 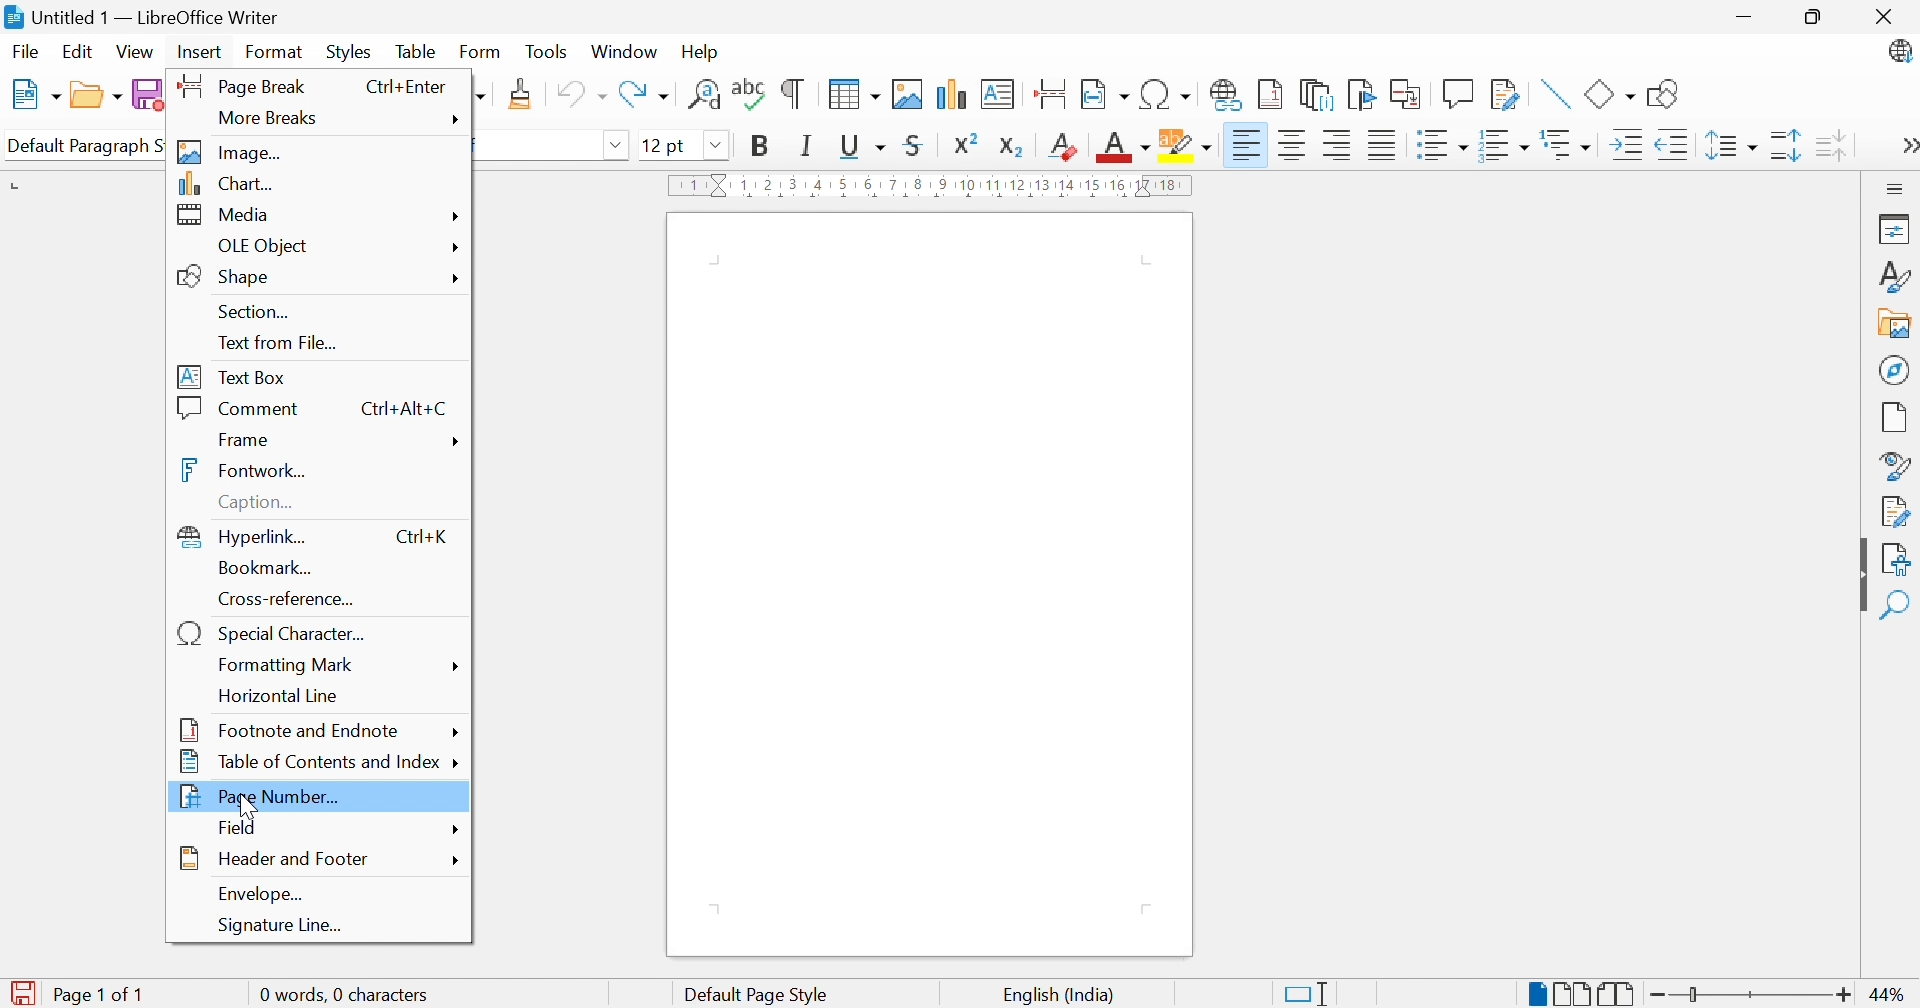 What do you see at coordinates (257, 799) in the screenshot?
I see `pointer cursor` at bounding box center [257, 799].